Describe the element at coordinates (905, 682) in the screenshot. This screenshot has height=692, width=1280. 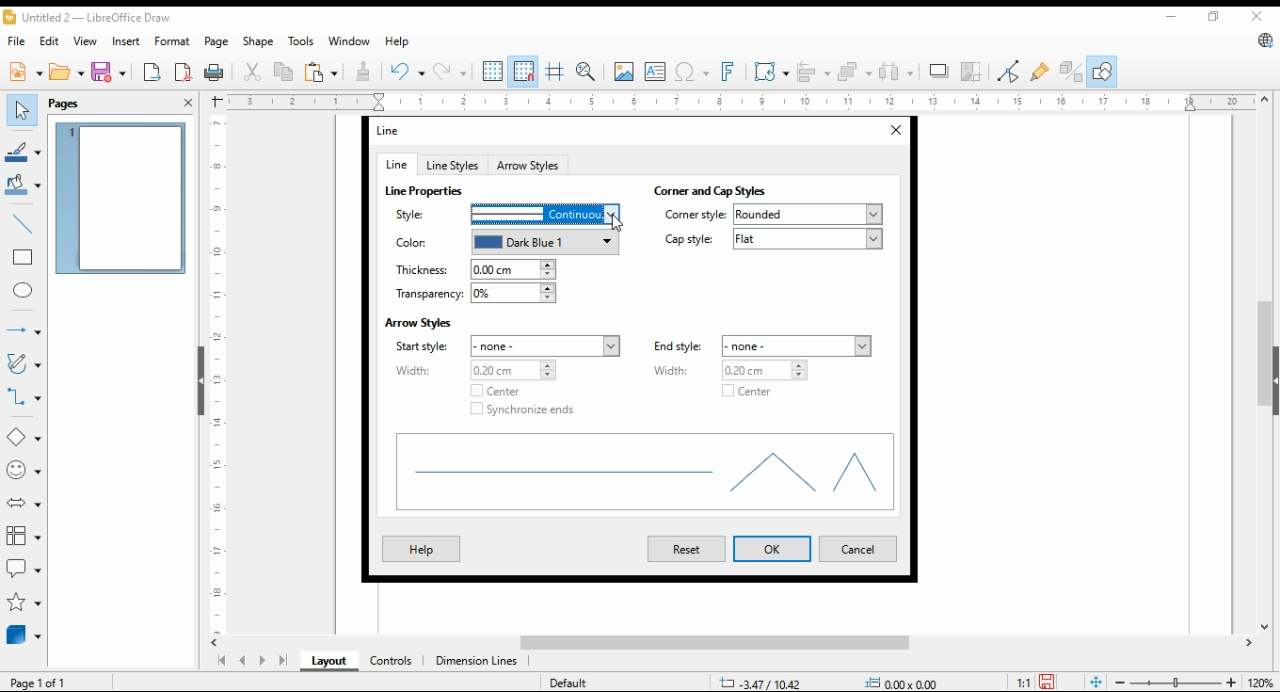
I see `0.00x0.00` at that location.